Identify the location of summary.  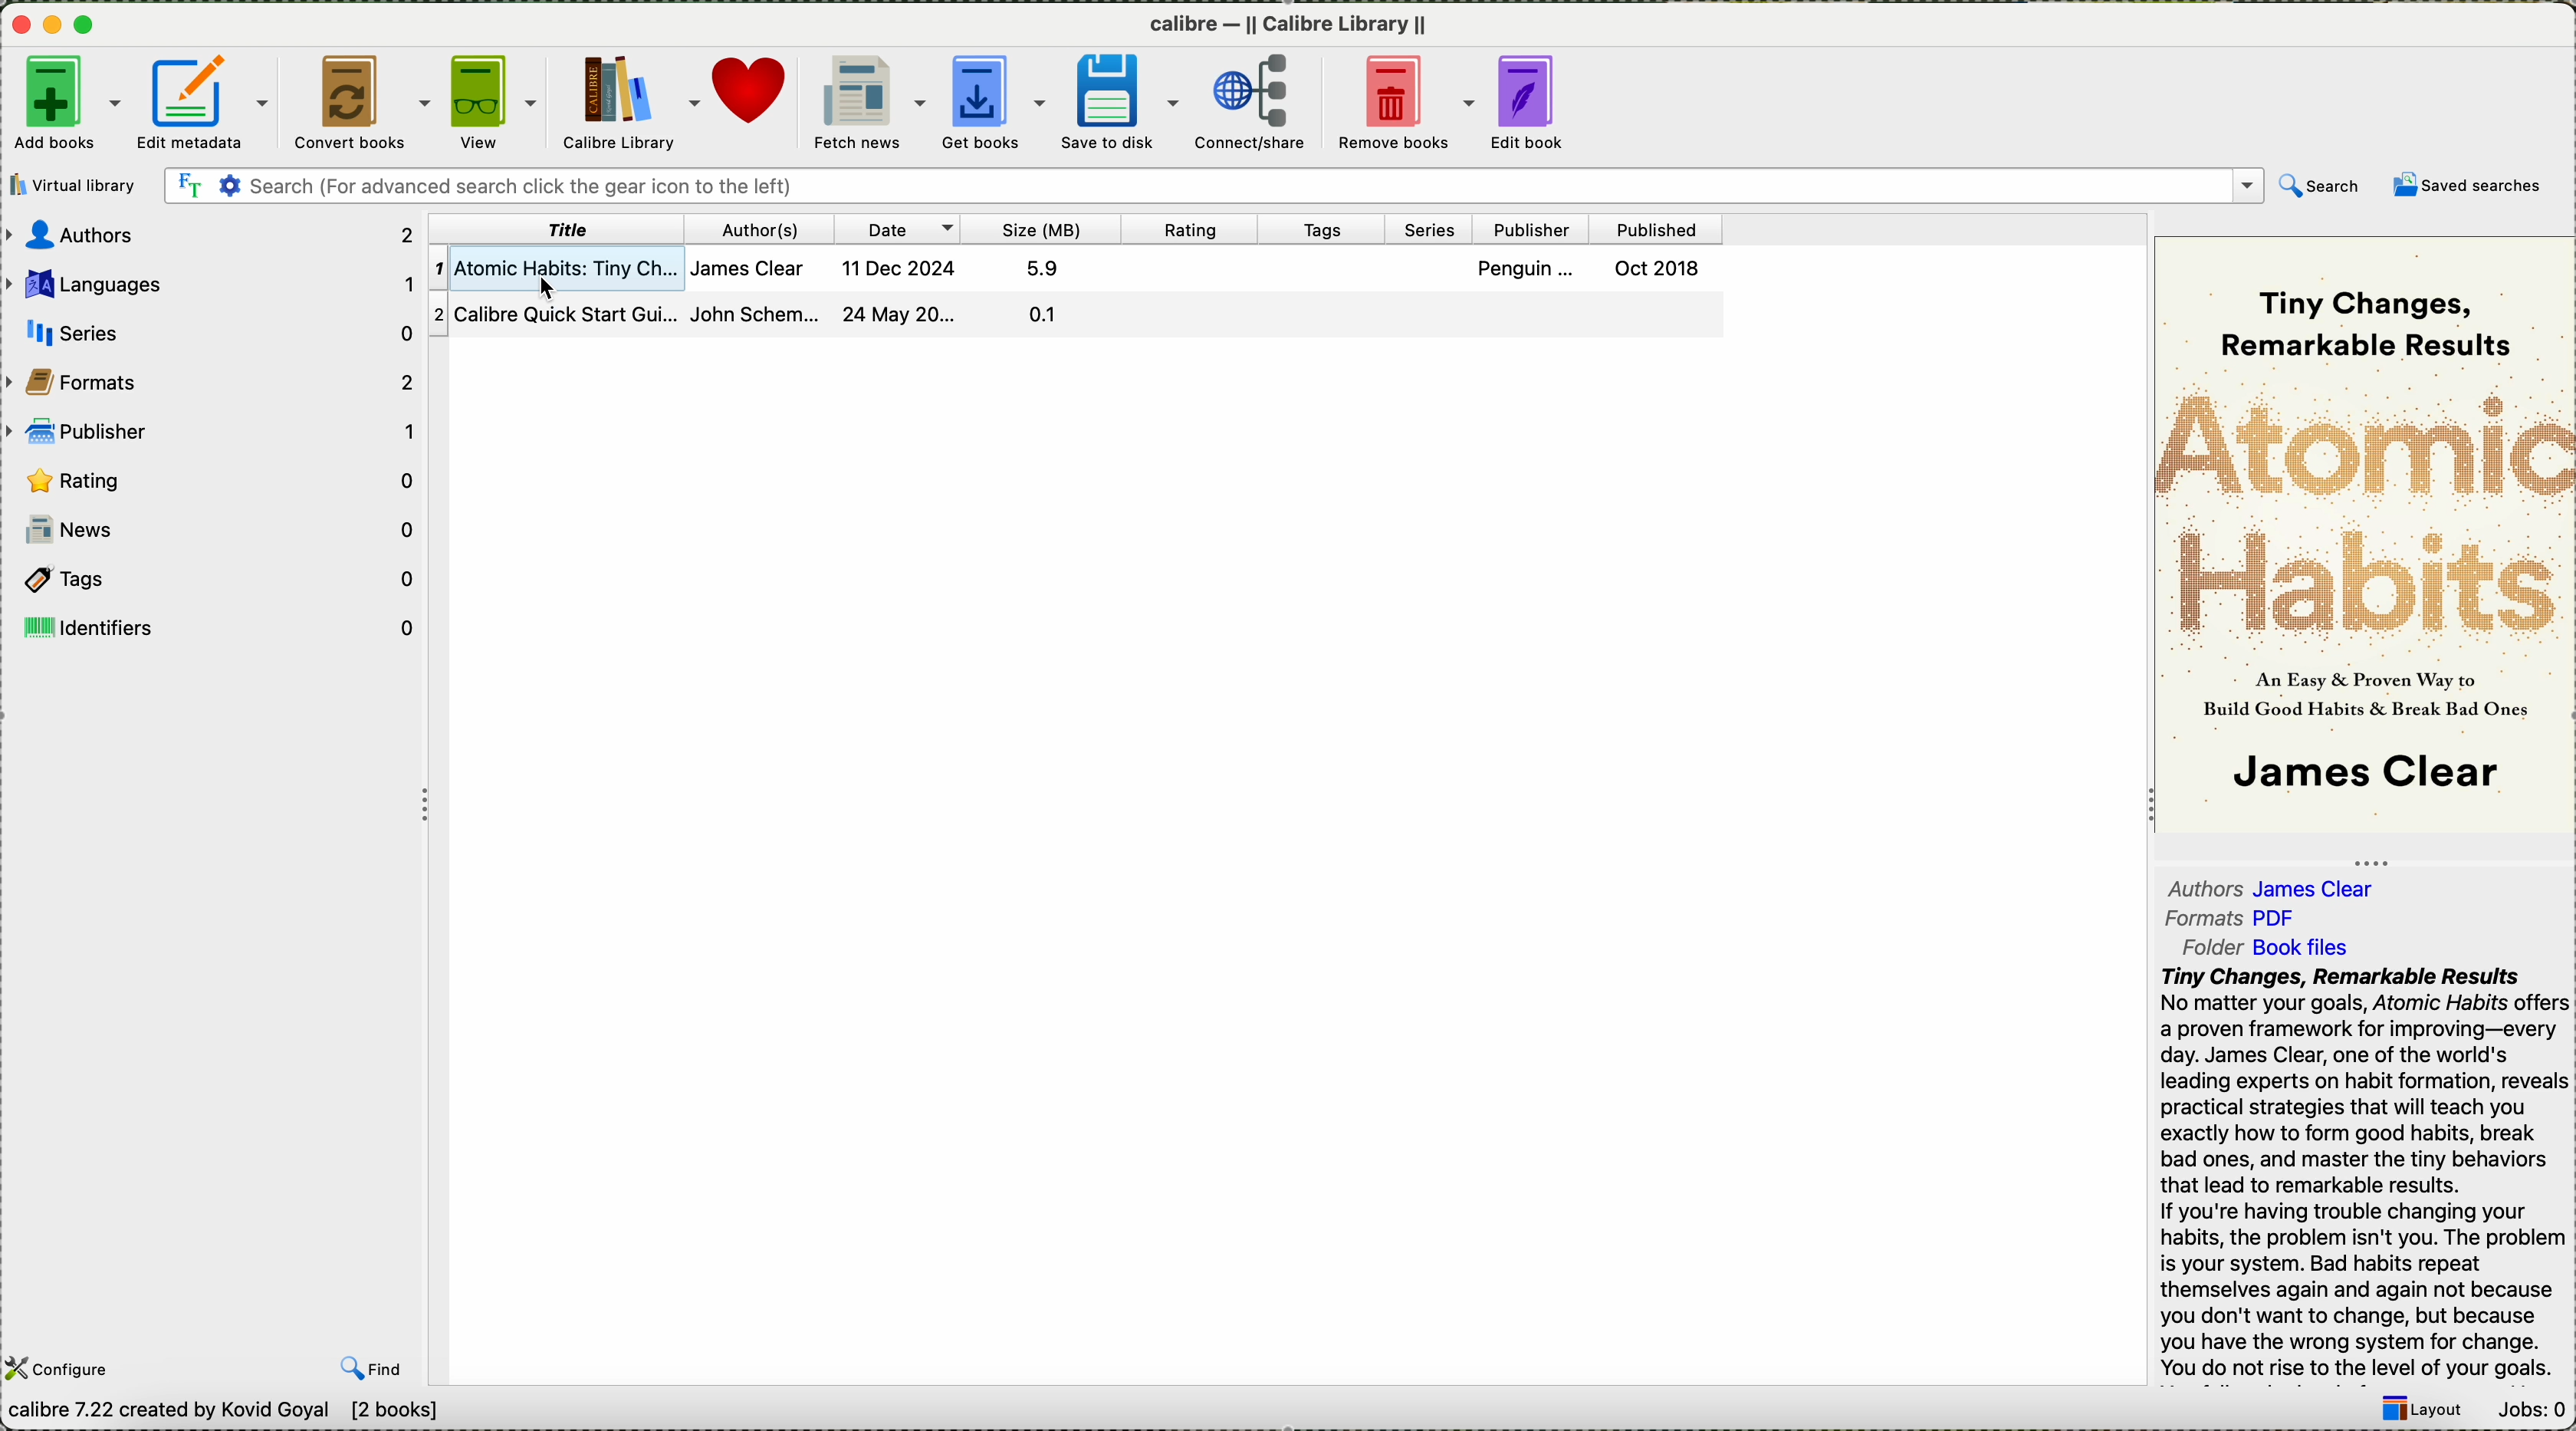
(2365, 1172).